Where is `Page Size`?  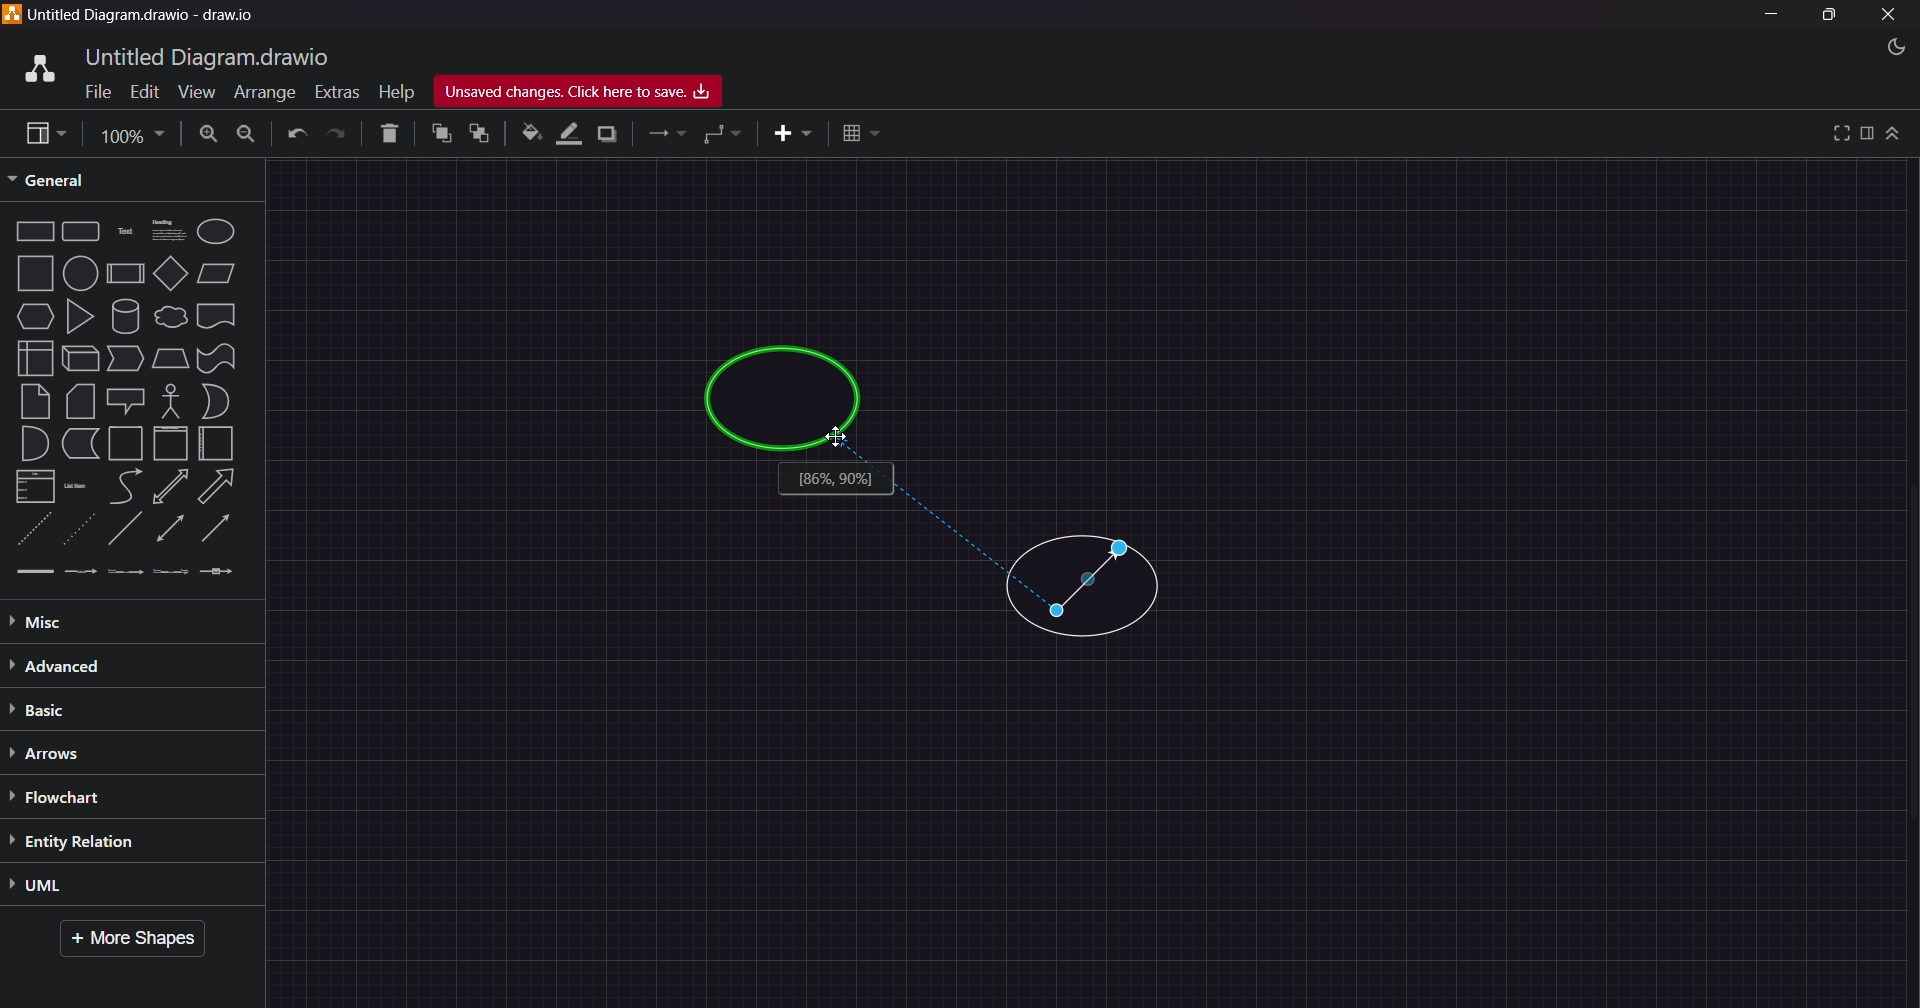
Page Size is located at coordinates (129, 133).